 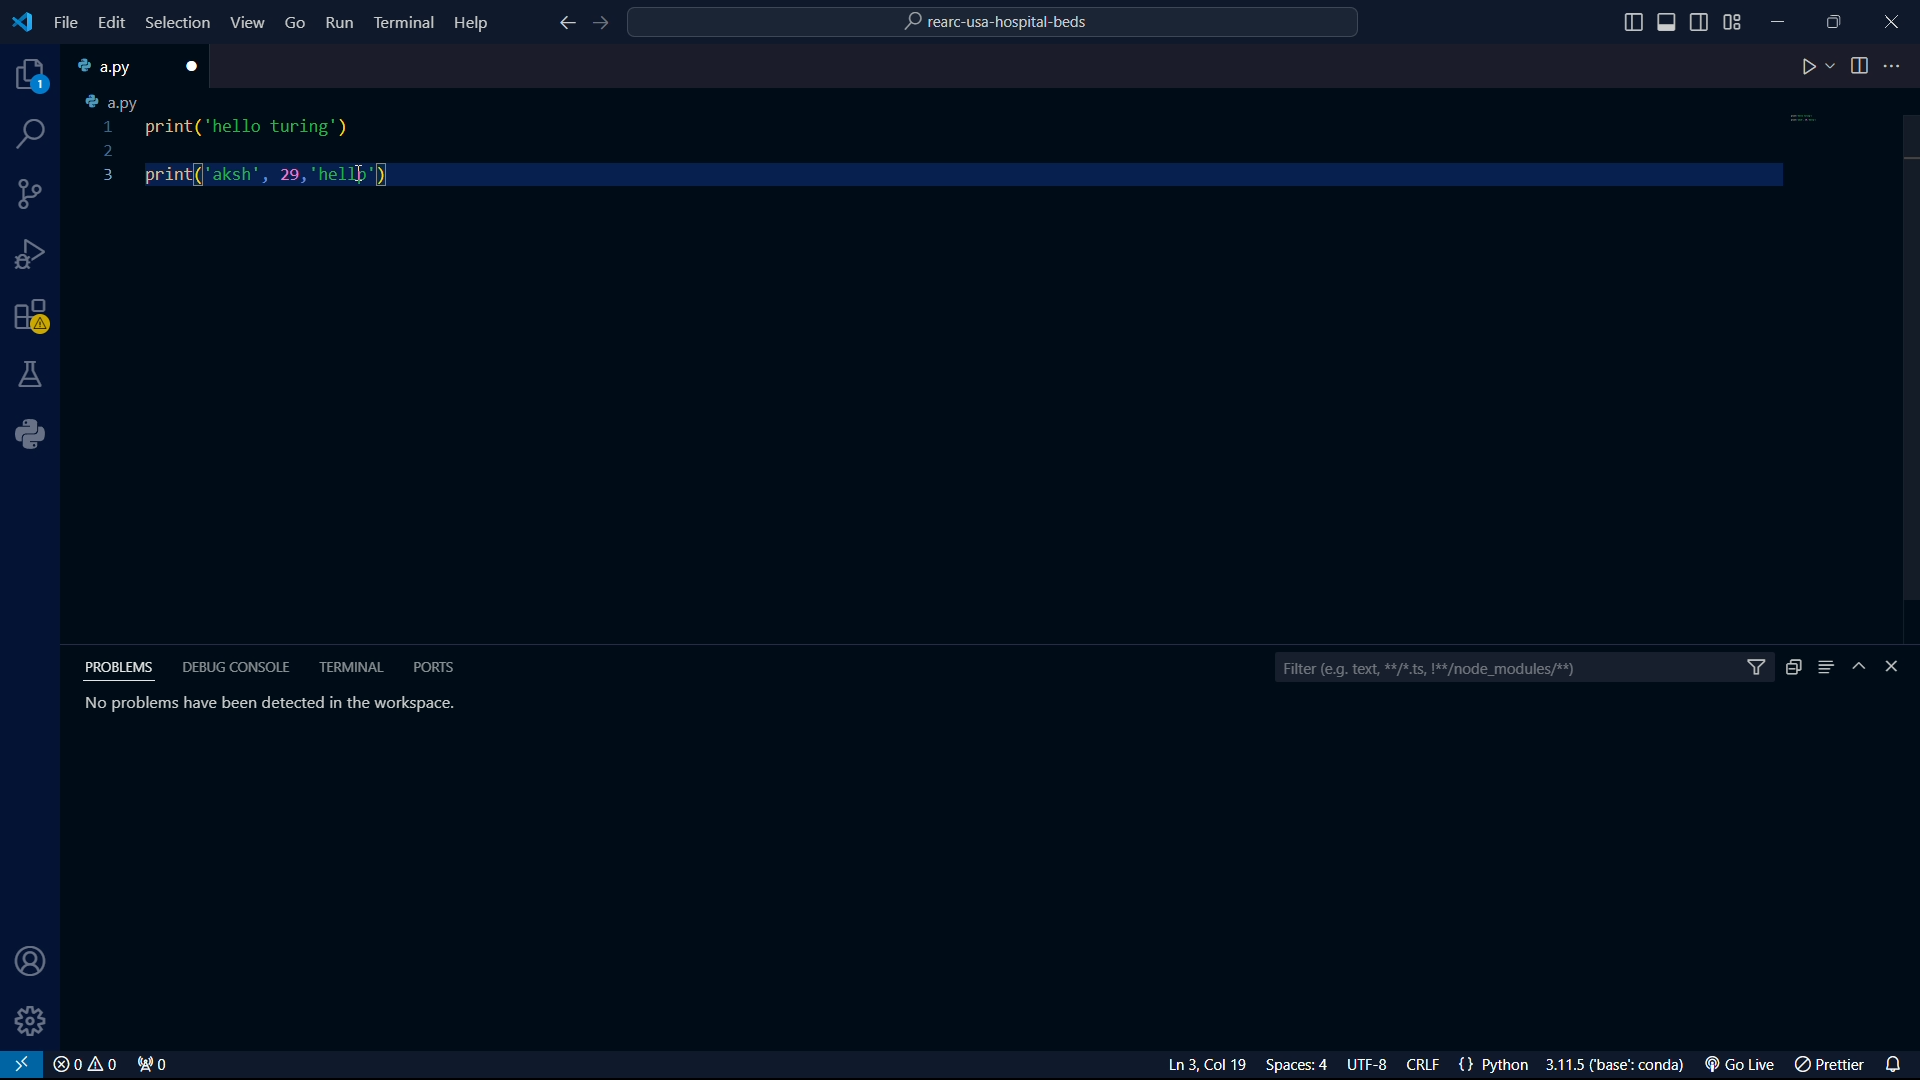 I want to click on python, so click(x=37, y=434).